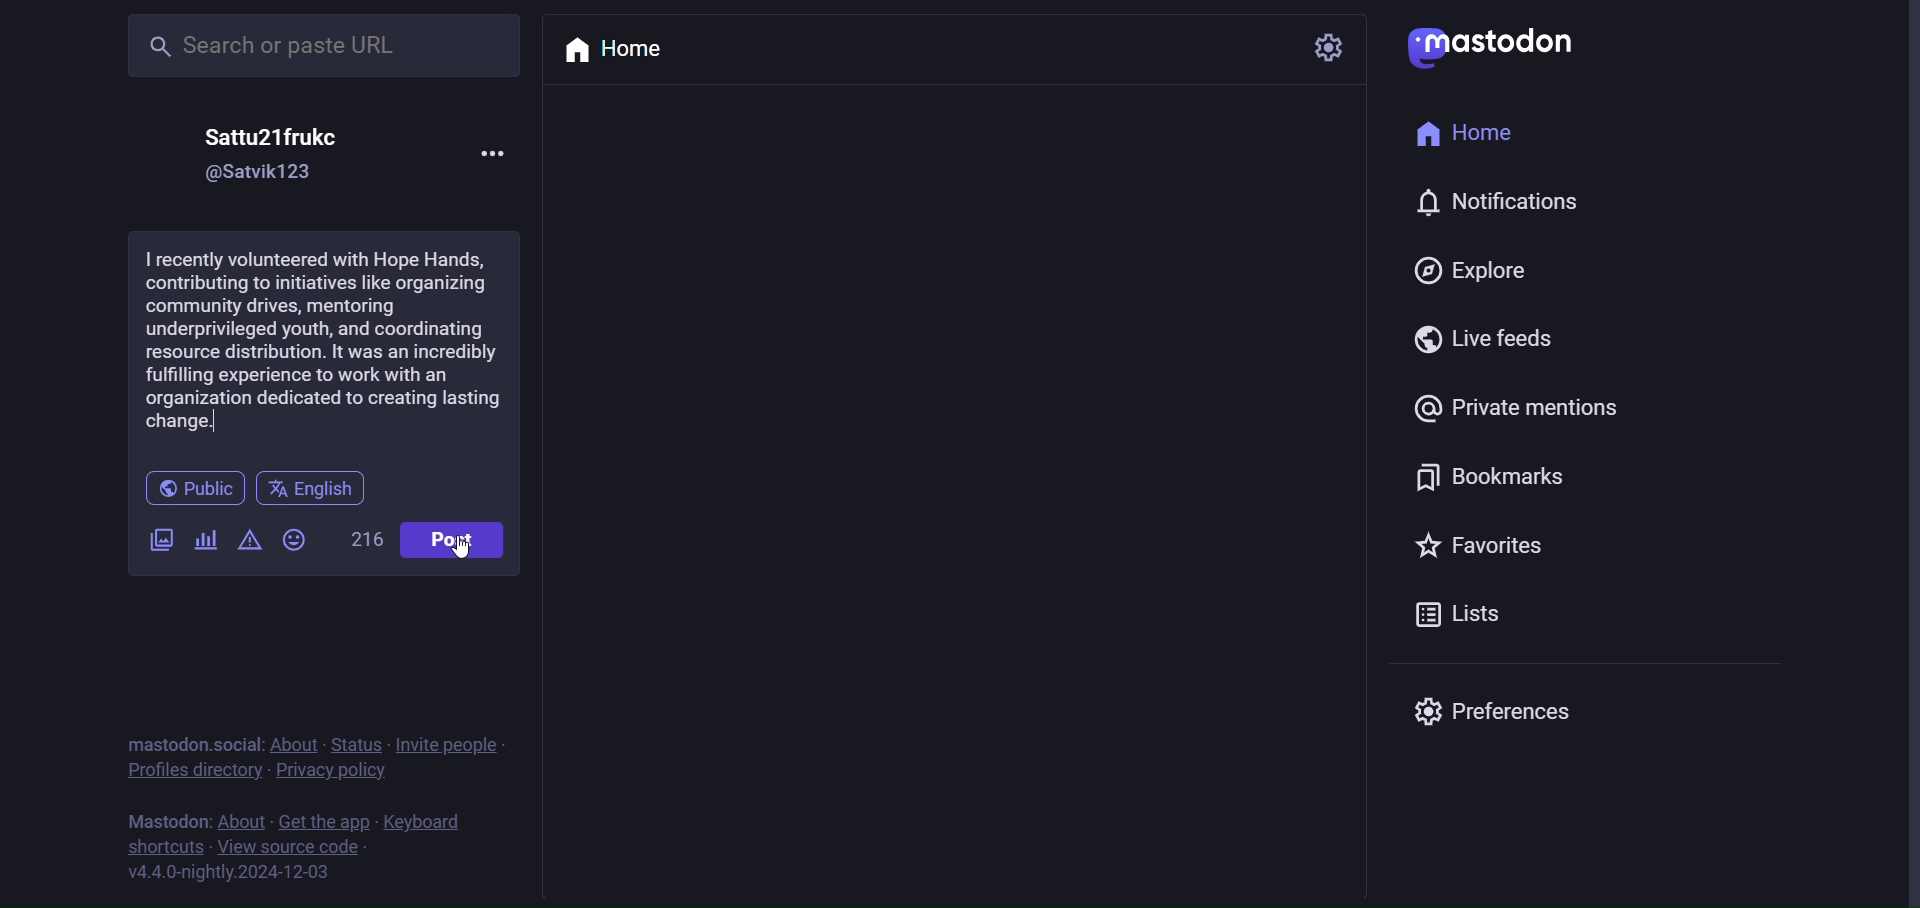  What do you see at coordinates (448, 545) in the screenshot?
I see `Post` at bounding box center [448, 545].